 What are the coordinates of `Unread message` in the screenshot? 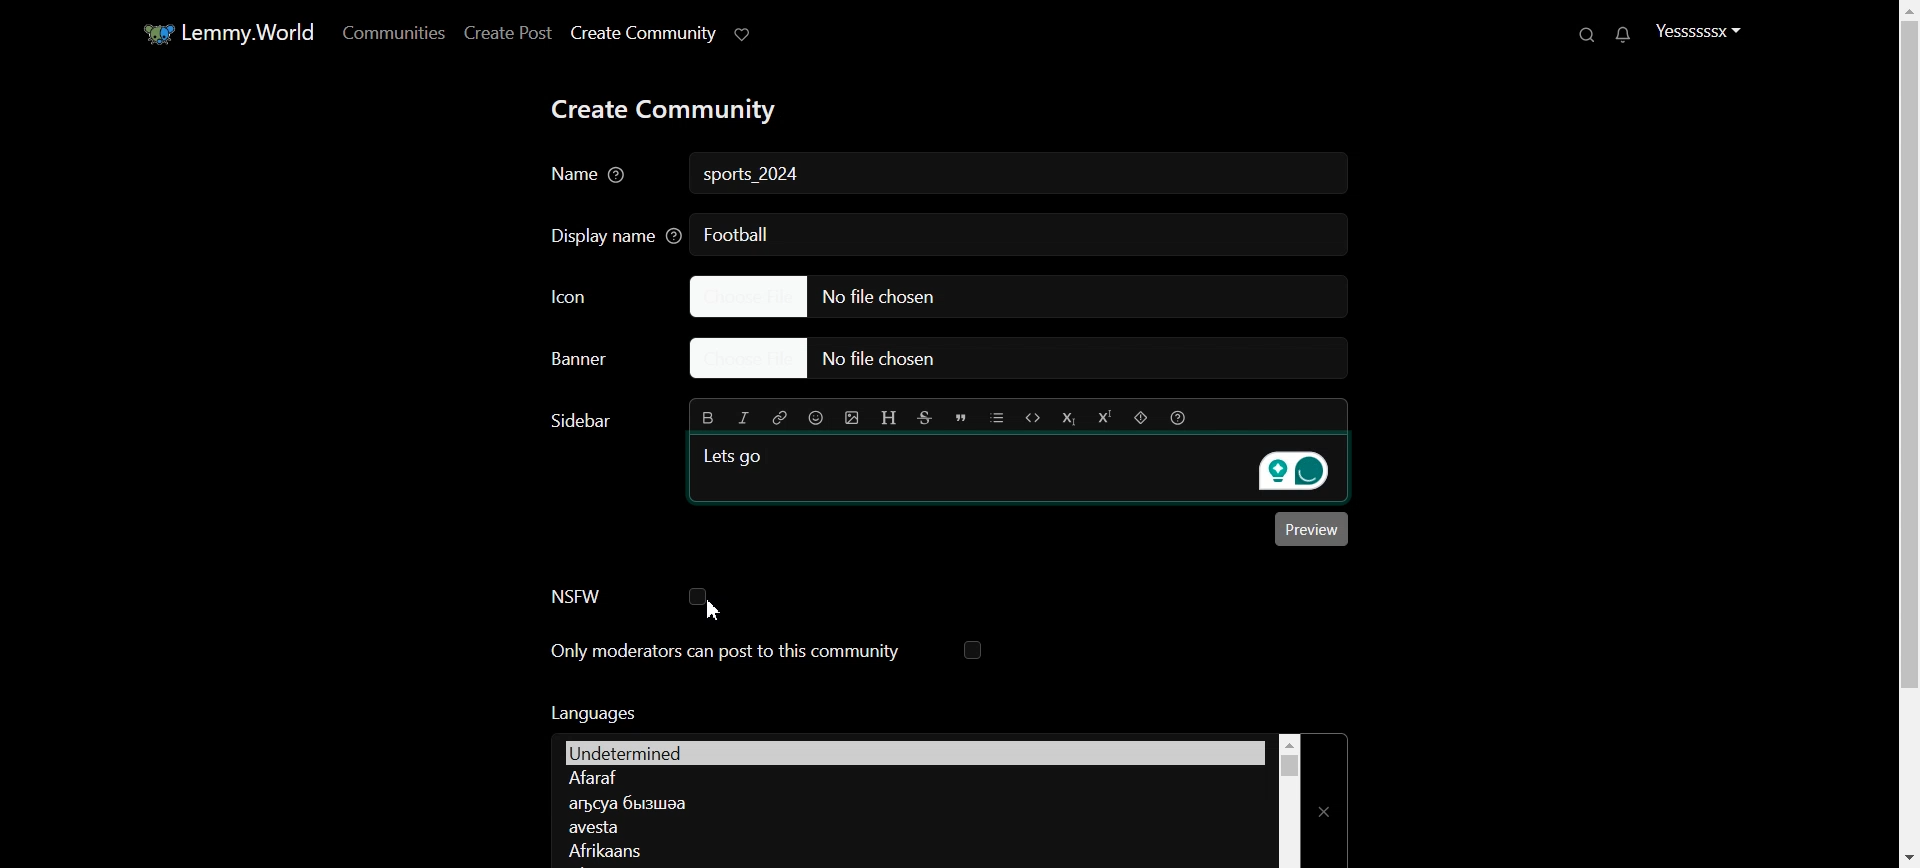 It's located at (1621, 35).